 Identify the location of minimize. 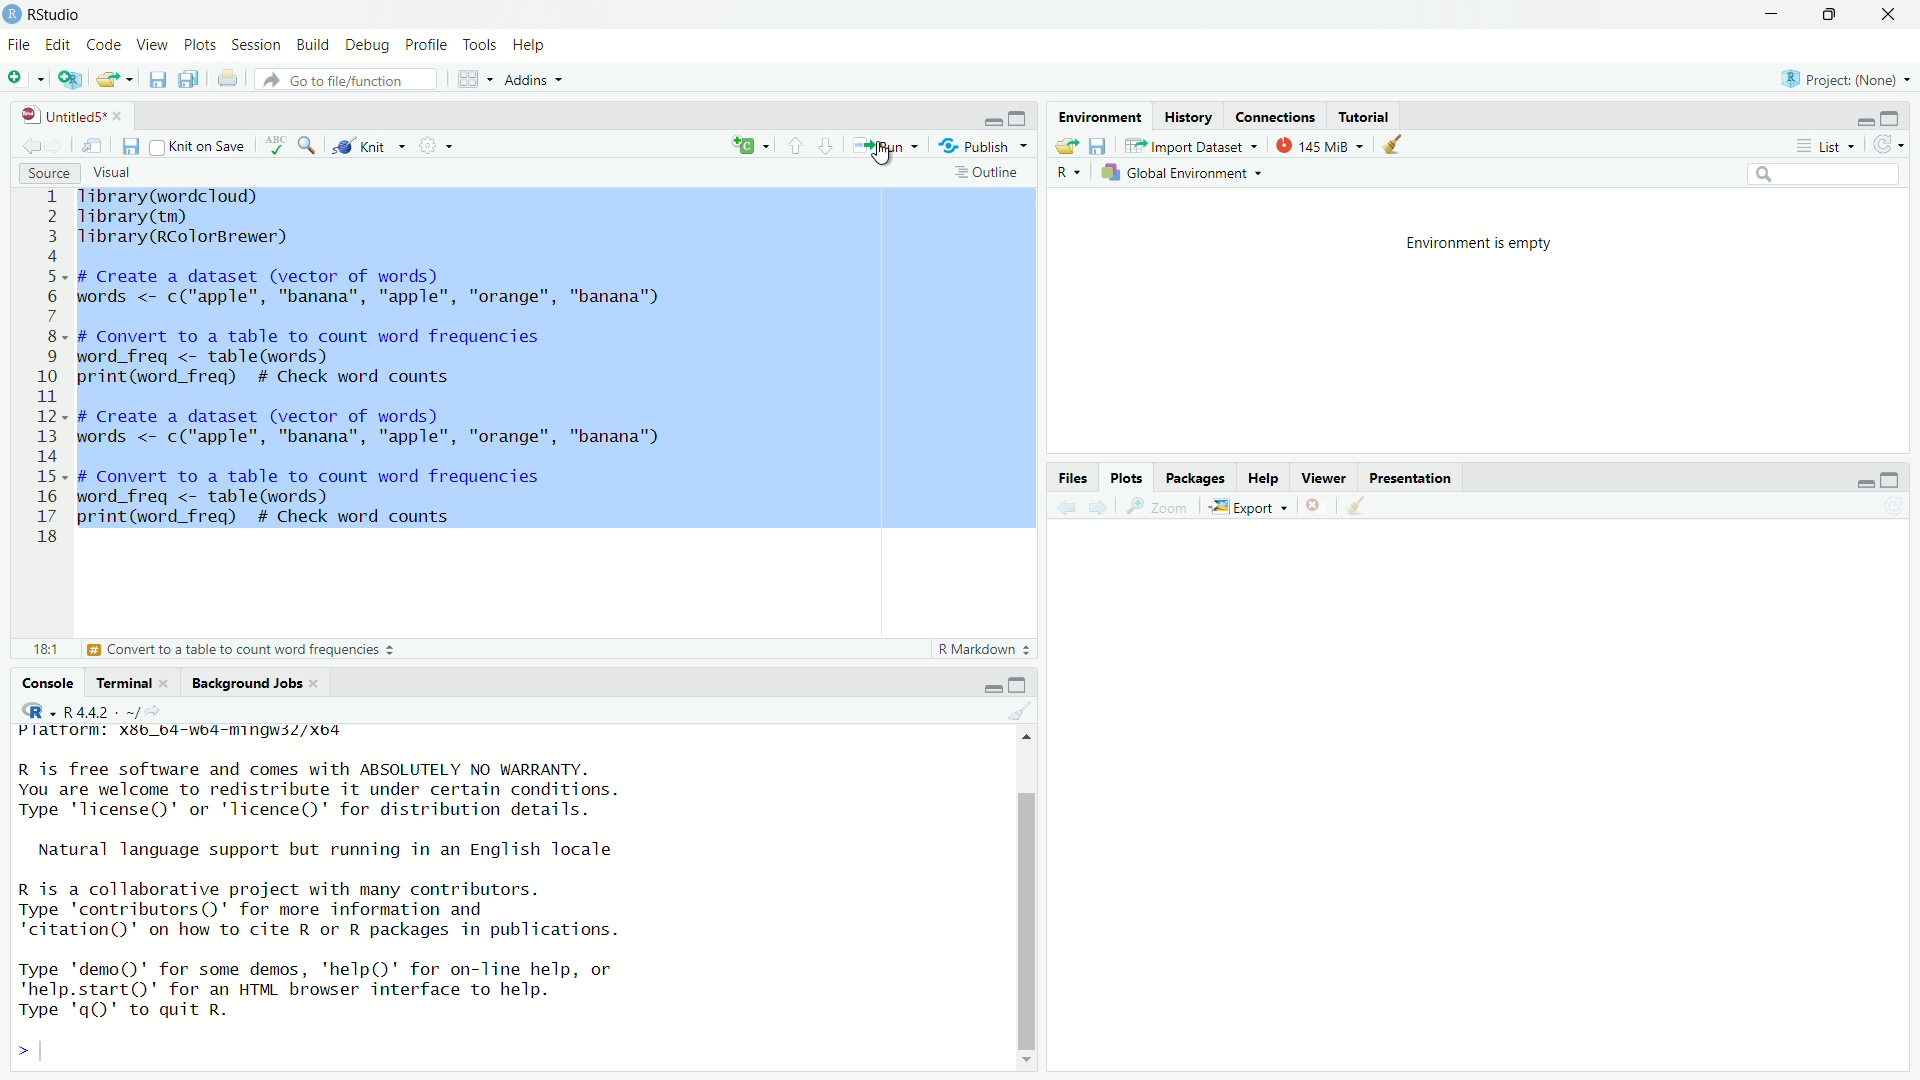
(993, 121).